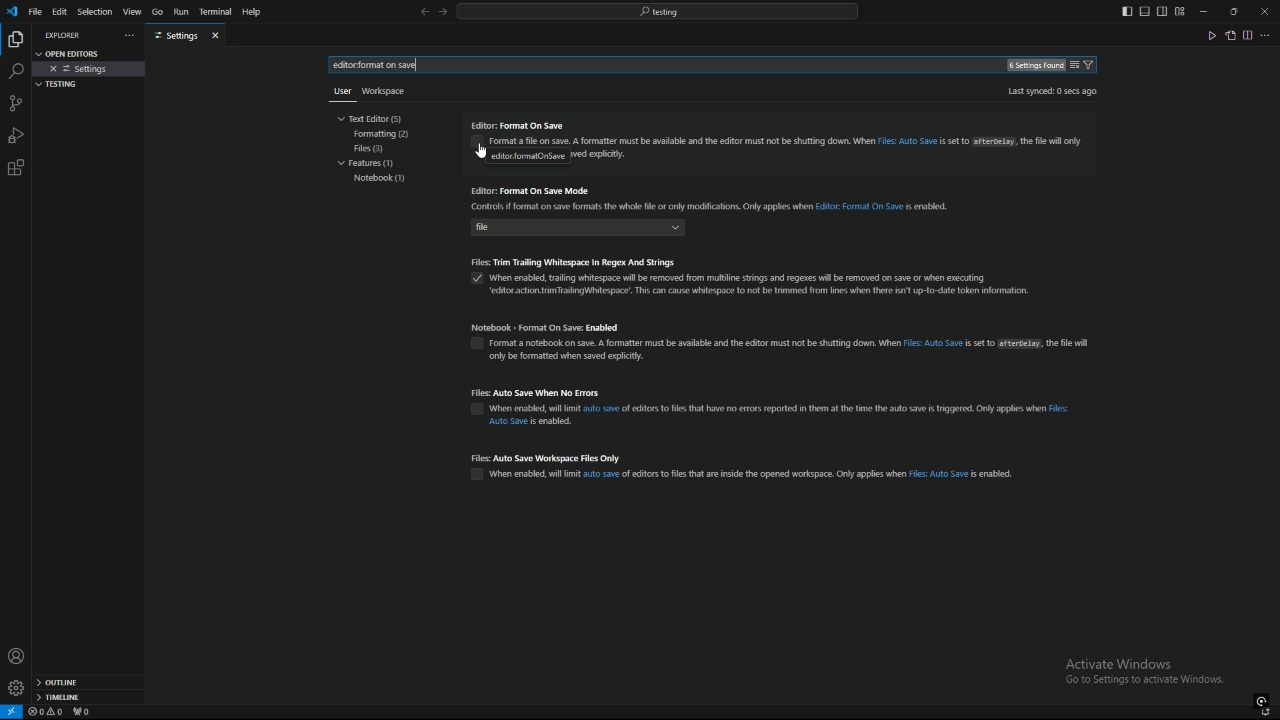 The image size is (1280, 720). What do you see at coordinates (384, 134) in the screenshot?
I see `formatting` at bounding box center [384, 134].